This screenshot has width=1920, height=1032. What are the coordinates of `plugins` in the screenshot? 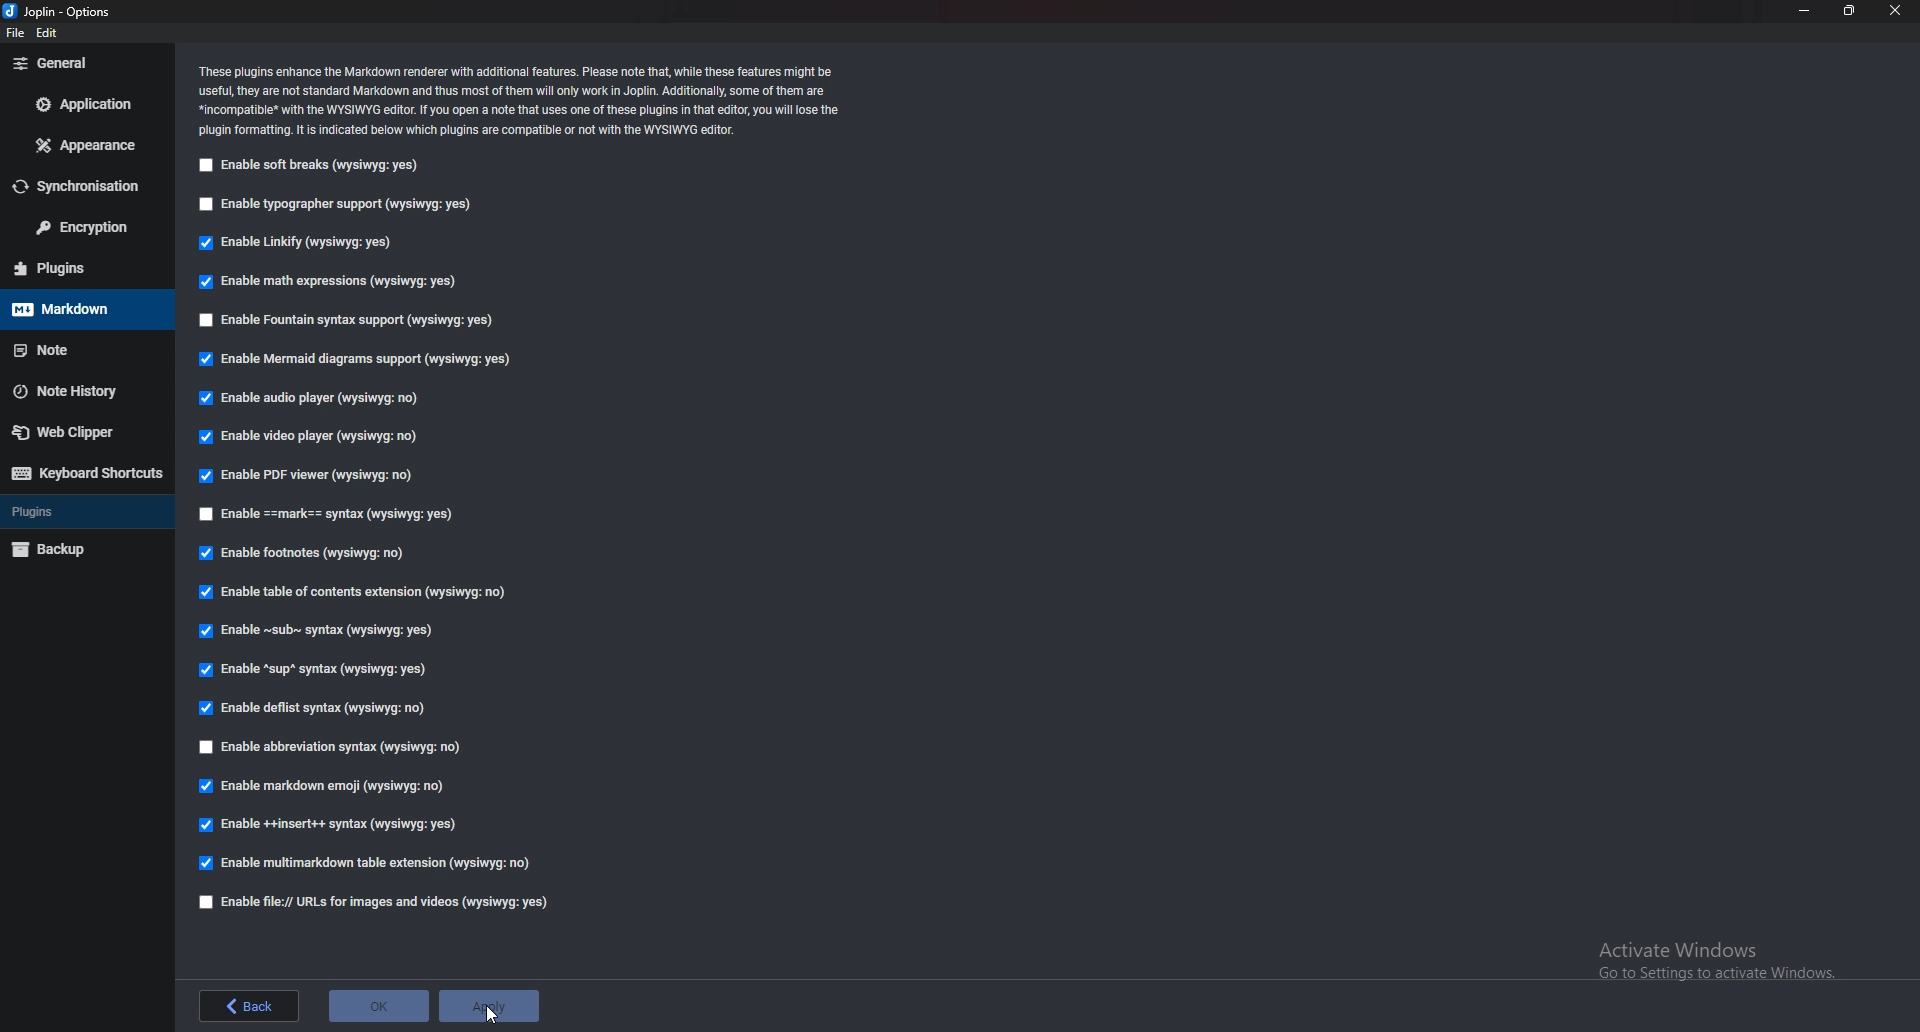 It's located at (83, 267).